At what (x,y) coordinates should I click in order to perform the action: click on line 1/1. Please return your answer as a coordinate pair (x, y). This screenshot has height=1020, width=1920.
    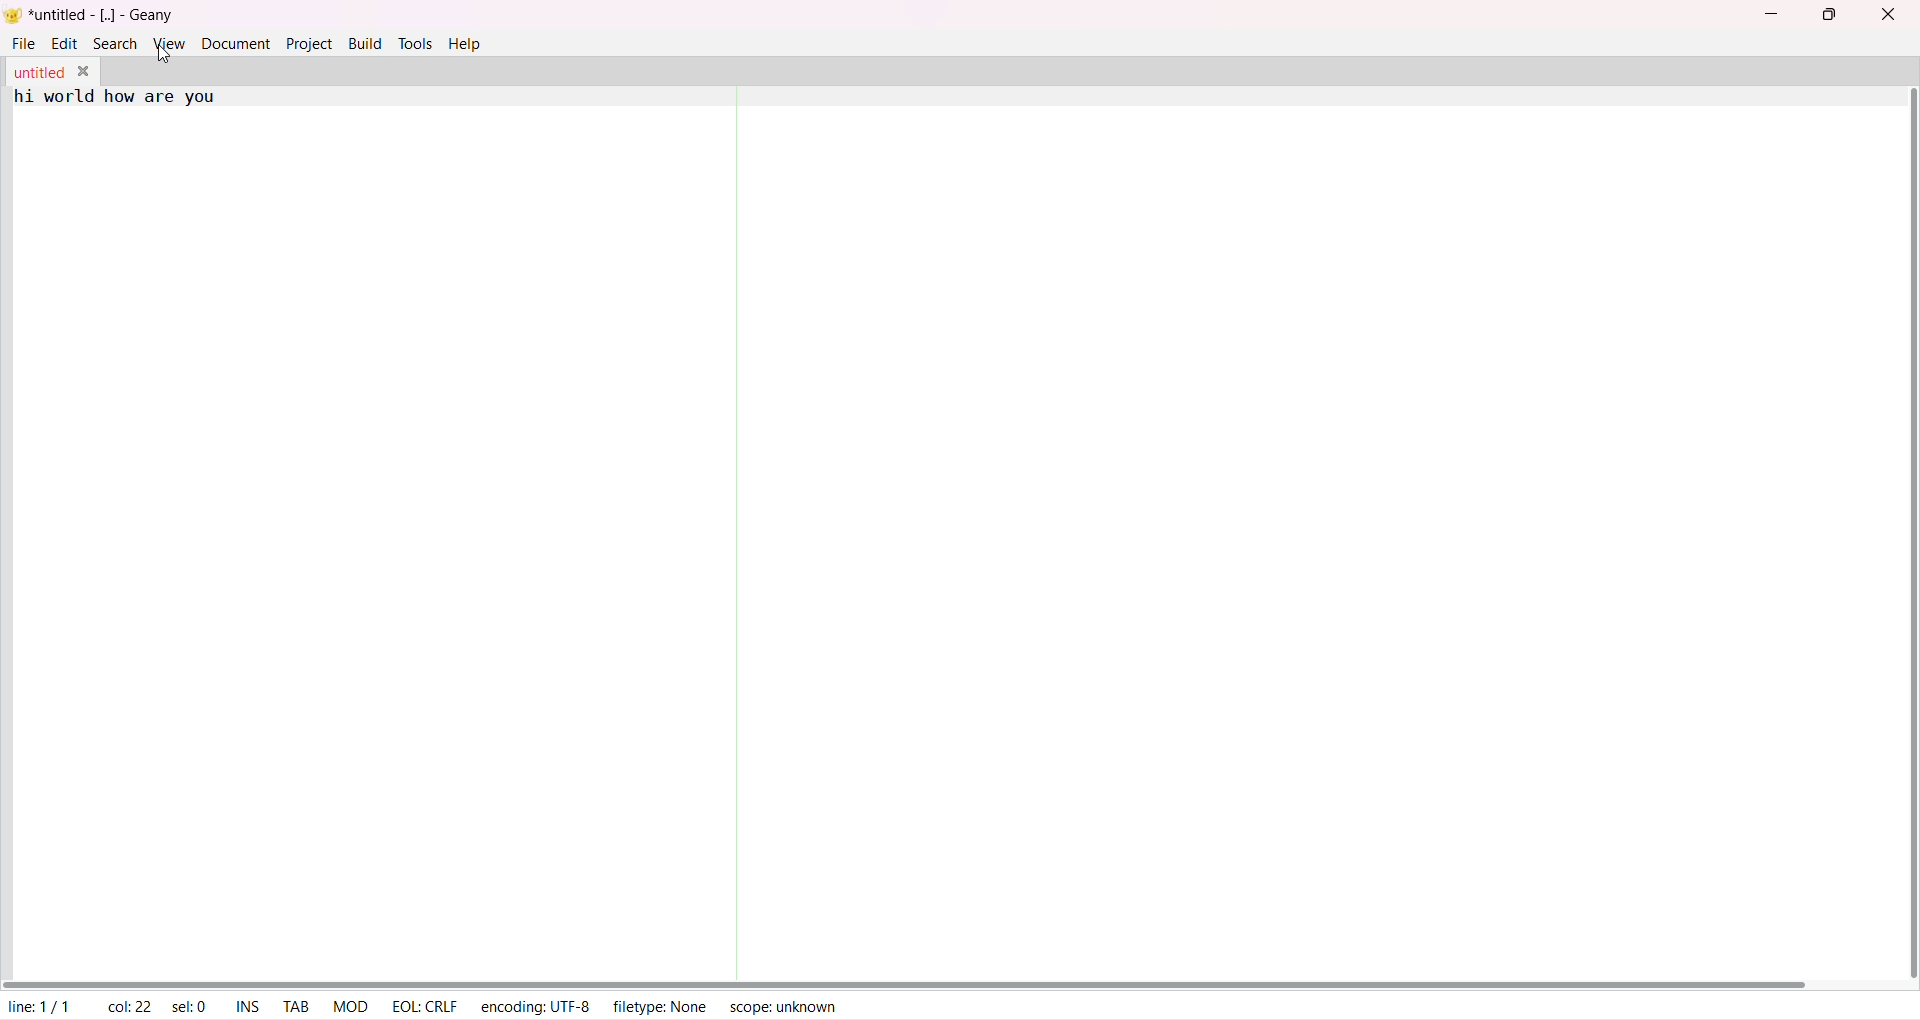
    Looking at the image, I should click on (38, 1004).